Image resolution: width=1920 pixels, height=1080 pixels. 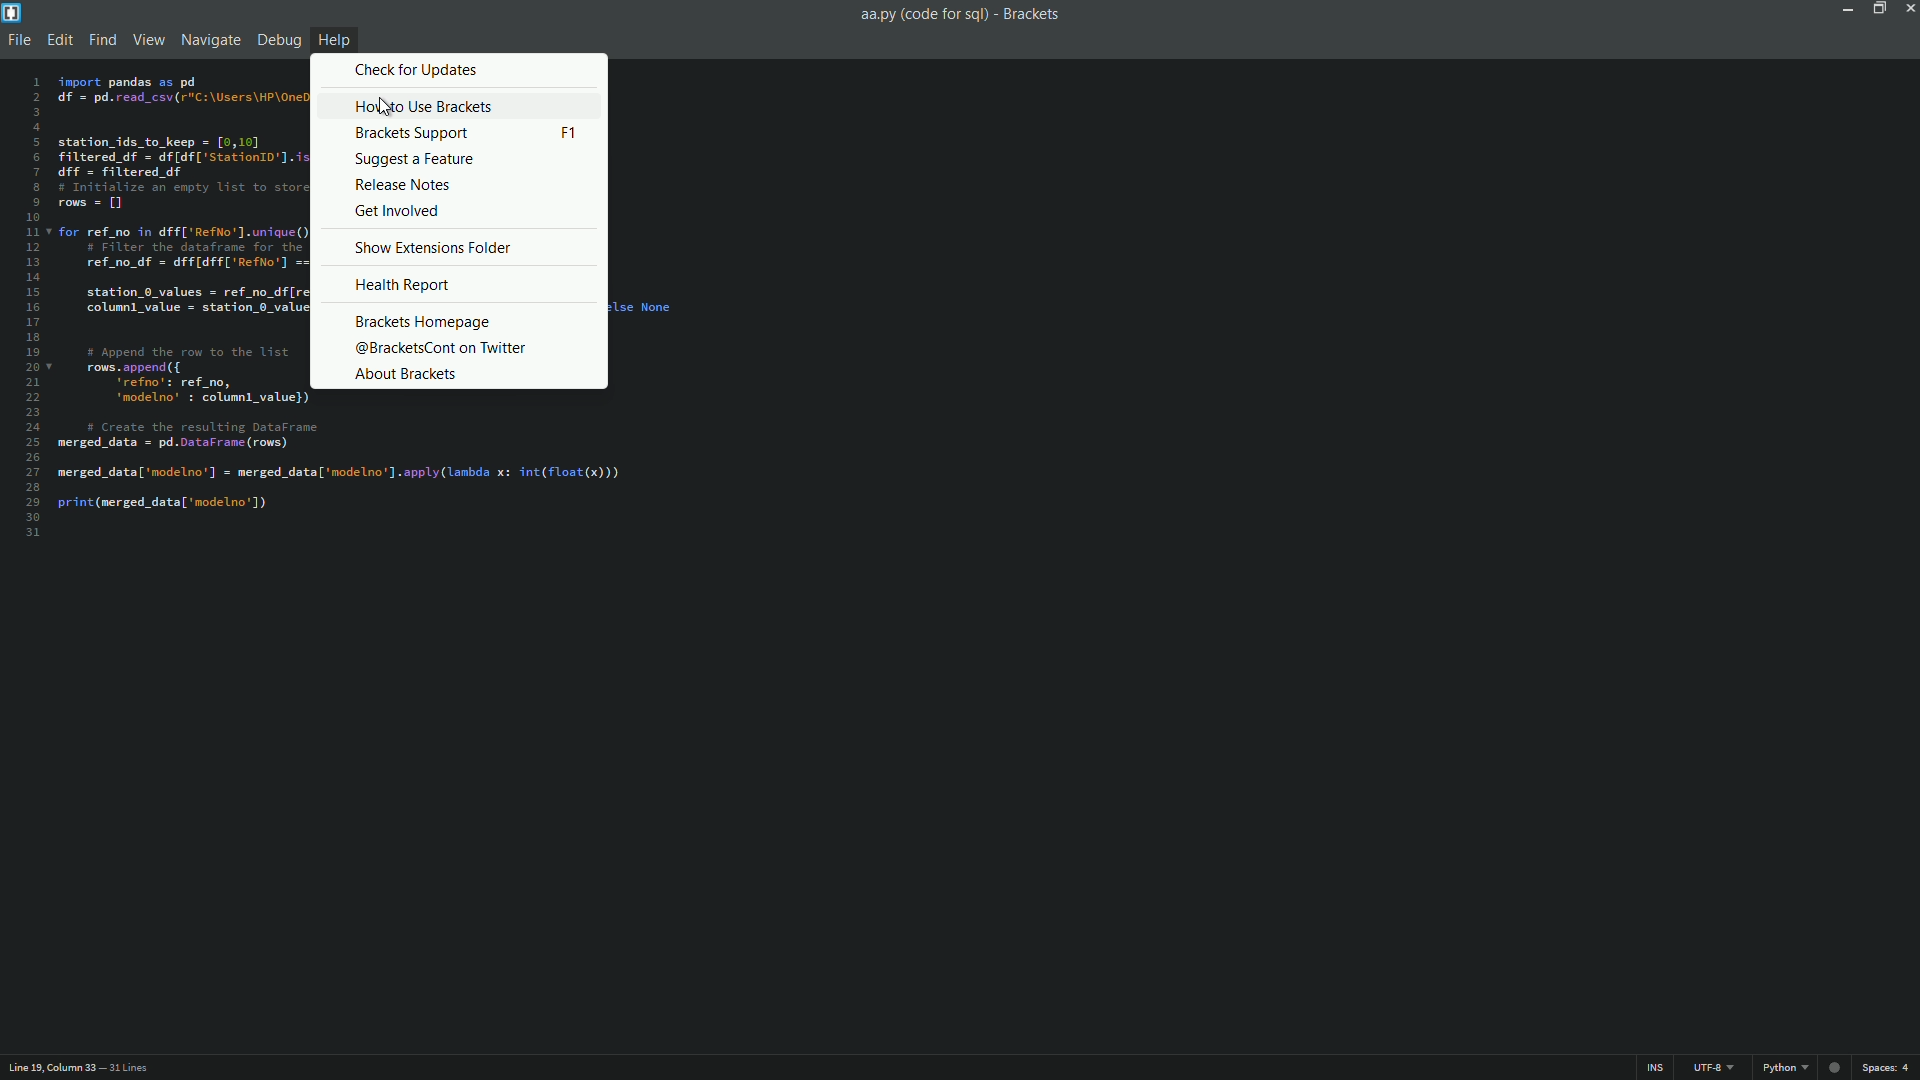 I want to click on Cursor, so click(x=387, y=106).